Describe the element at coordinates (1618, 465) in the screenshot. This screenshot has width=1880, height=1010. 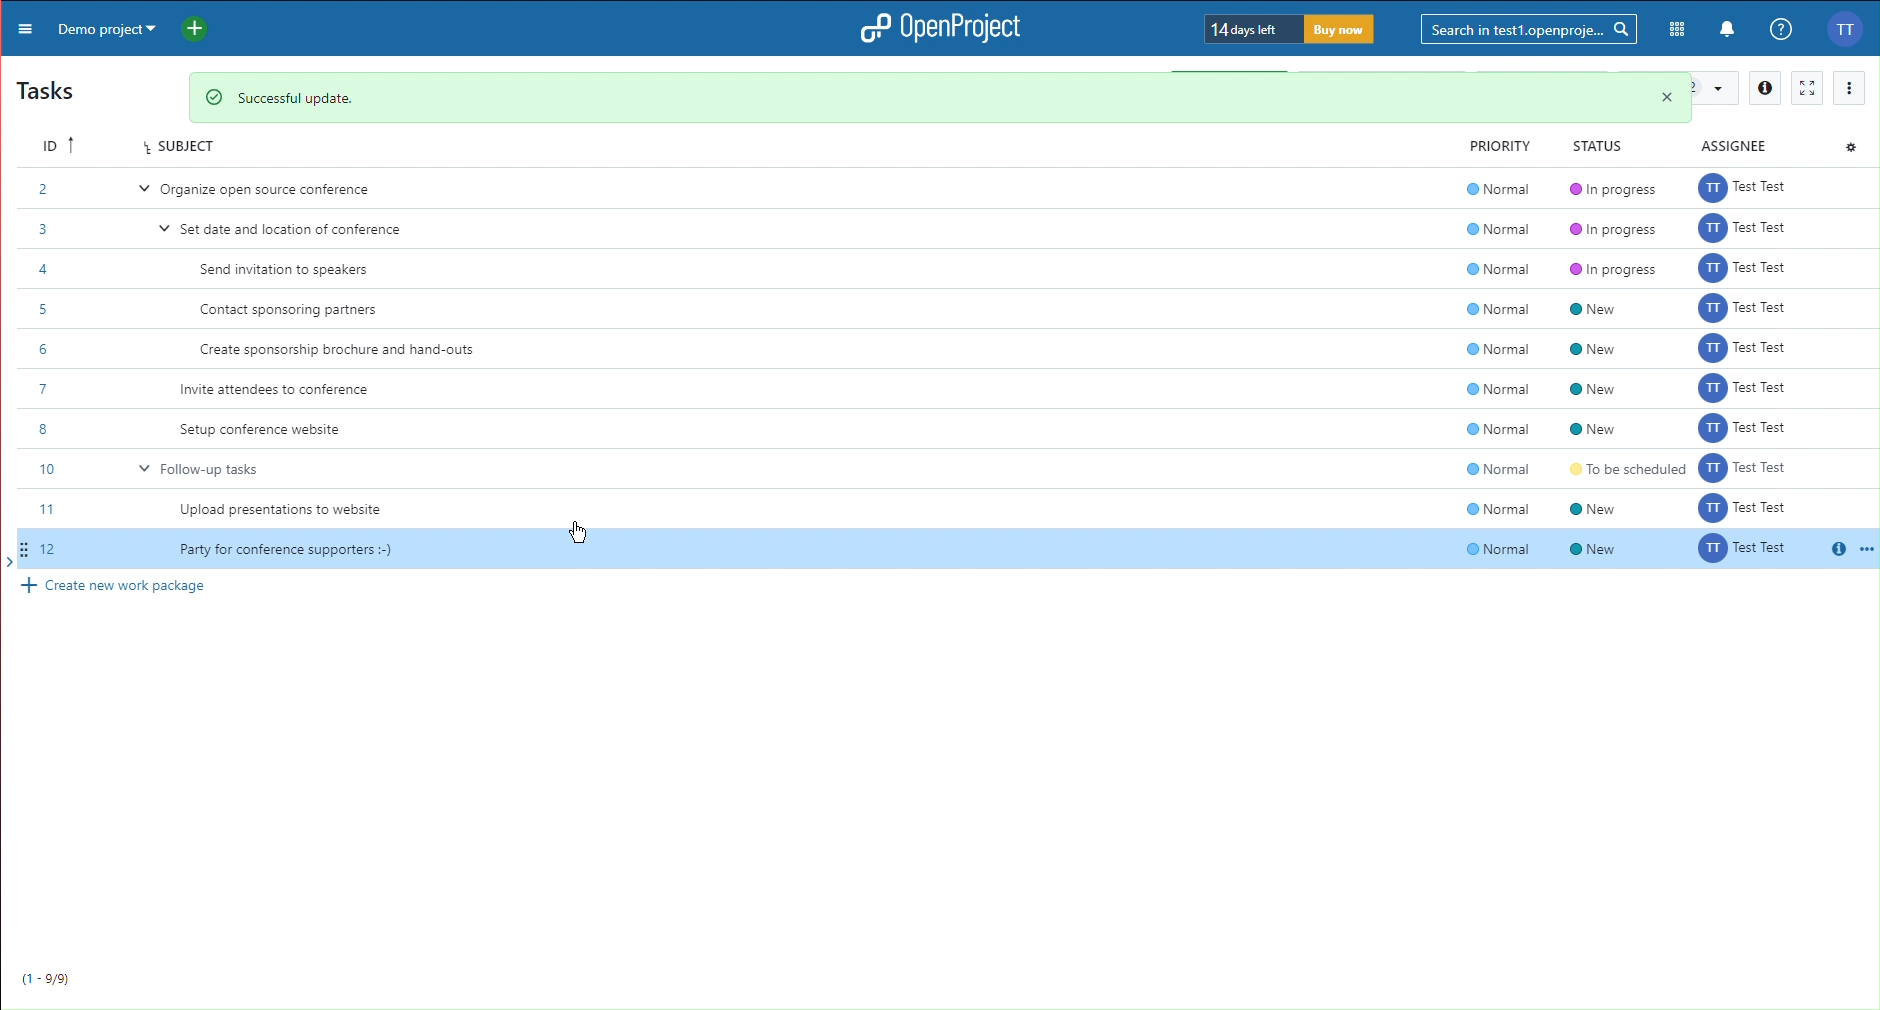
I see `to be scheduled` at that location.